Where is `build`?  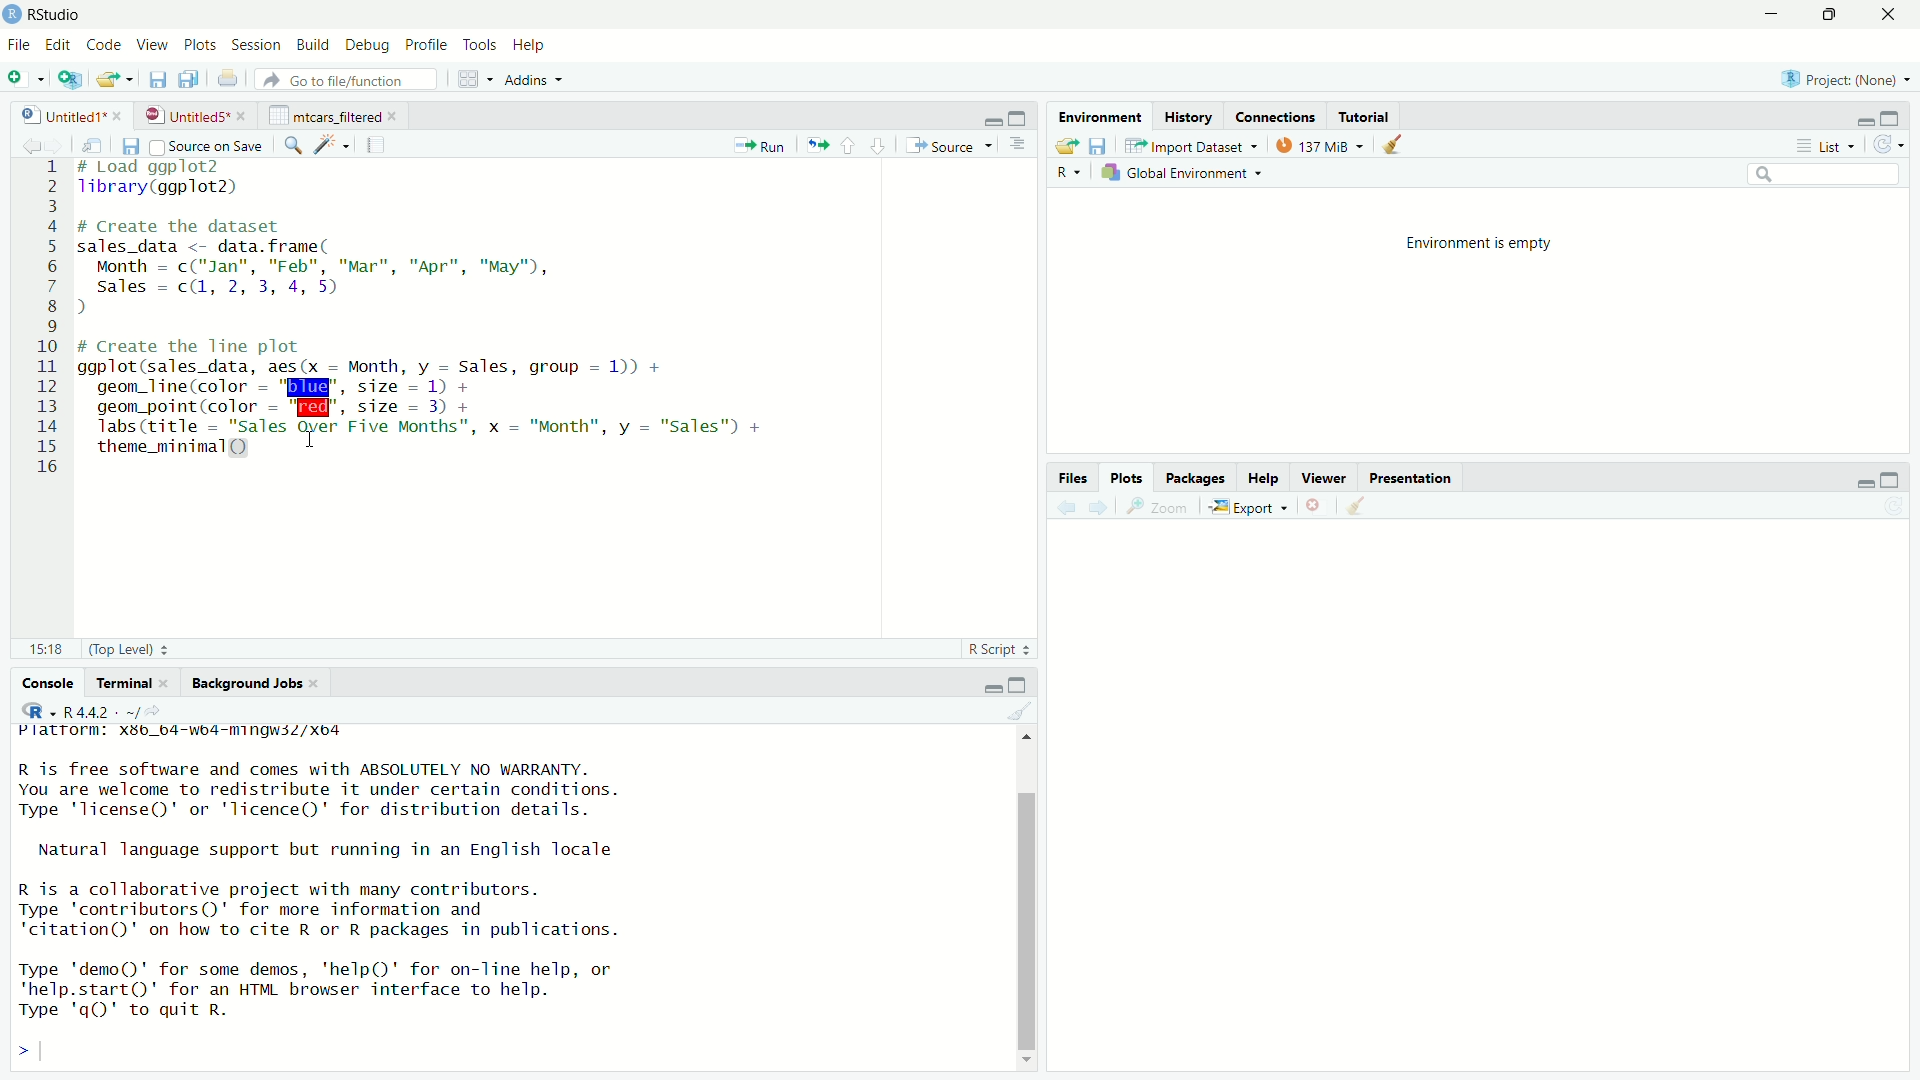 build is located at coordinates (315, 45).